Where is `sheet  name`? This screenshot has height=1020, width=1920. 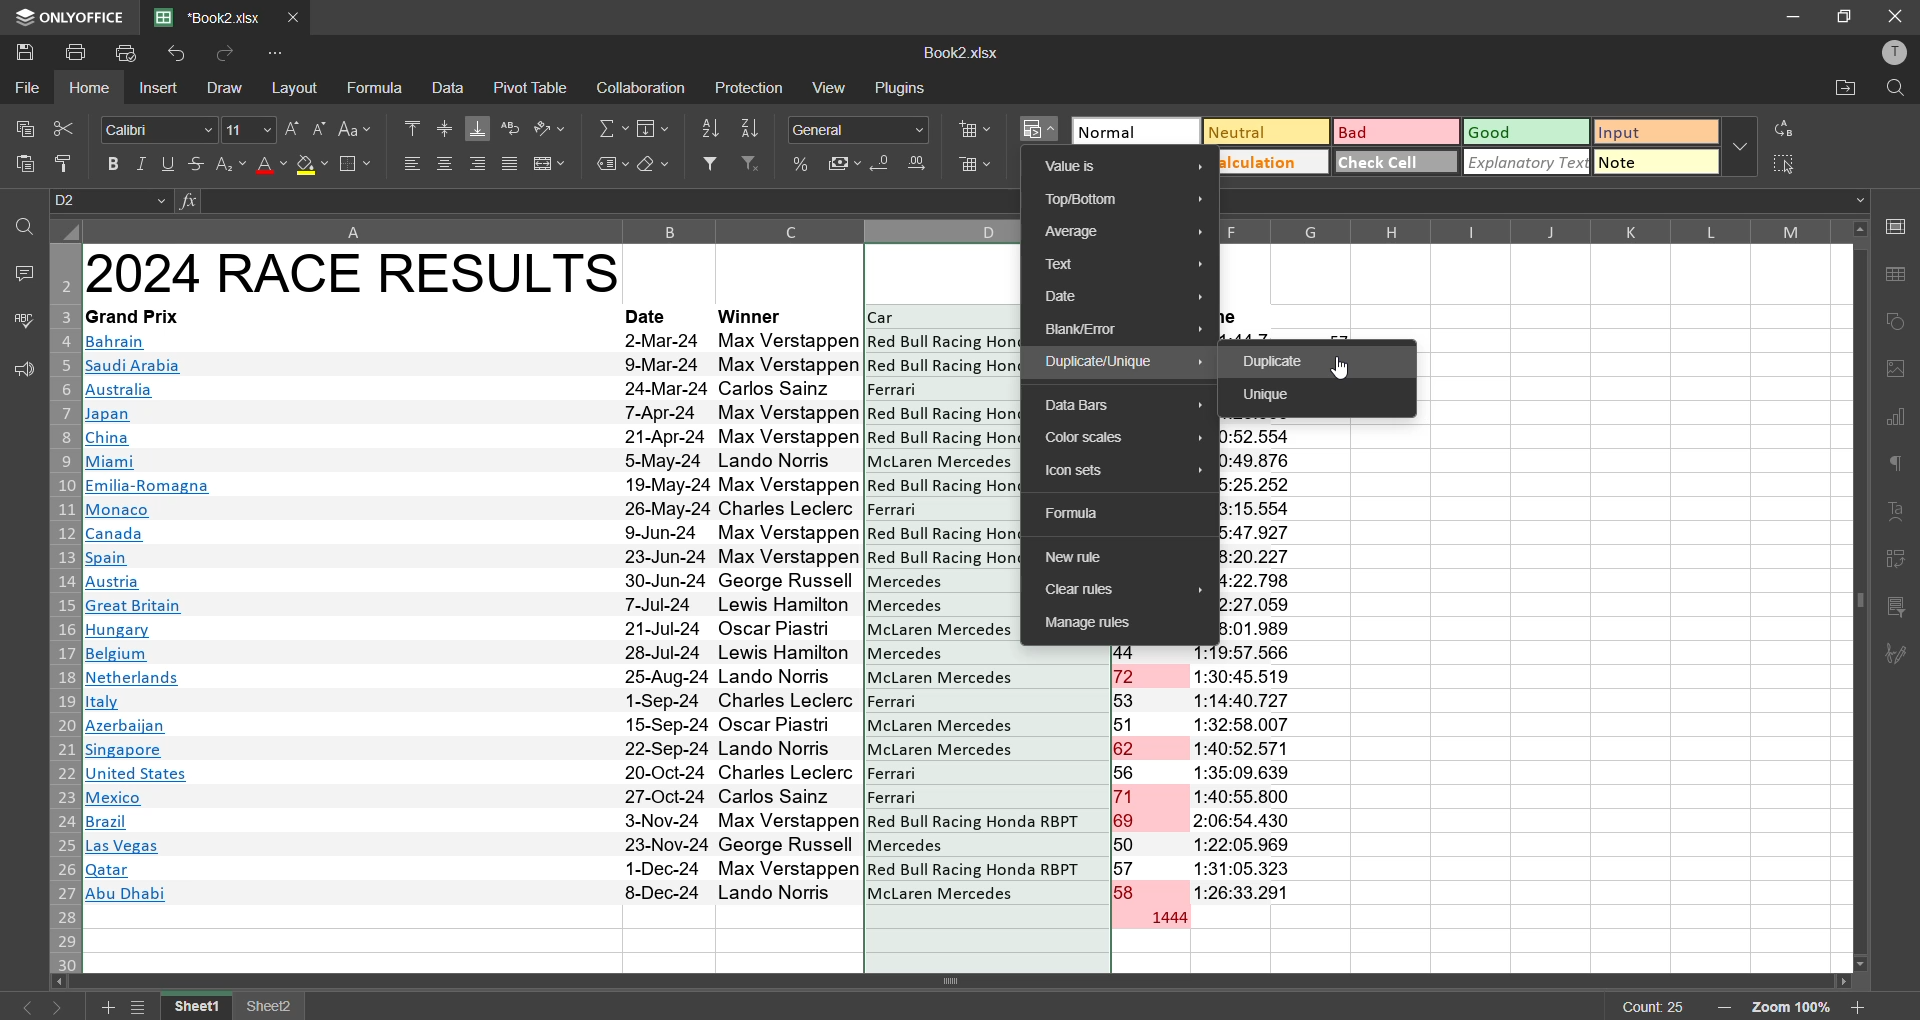
sheet  name is located at coordinates (200, 1007).